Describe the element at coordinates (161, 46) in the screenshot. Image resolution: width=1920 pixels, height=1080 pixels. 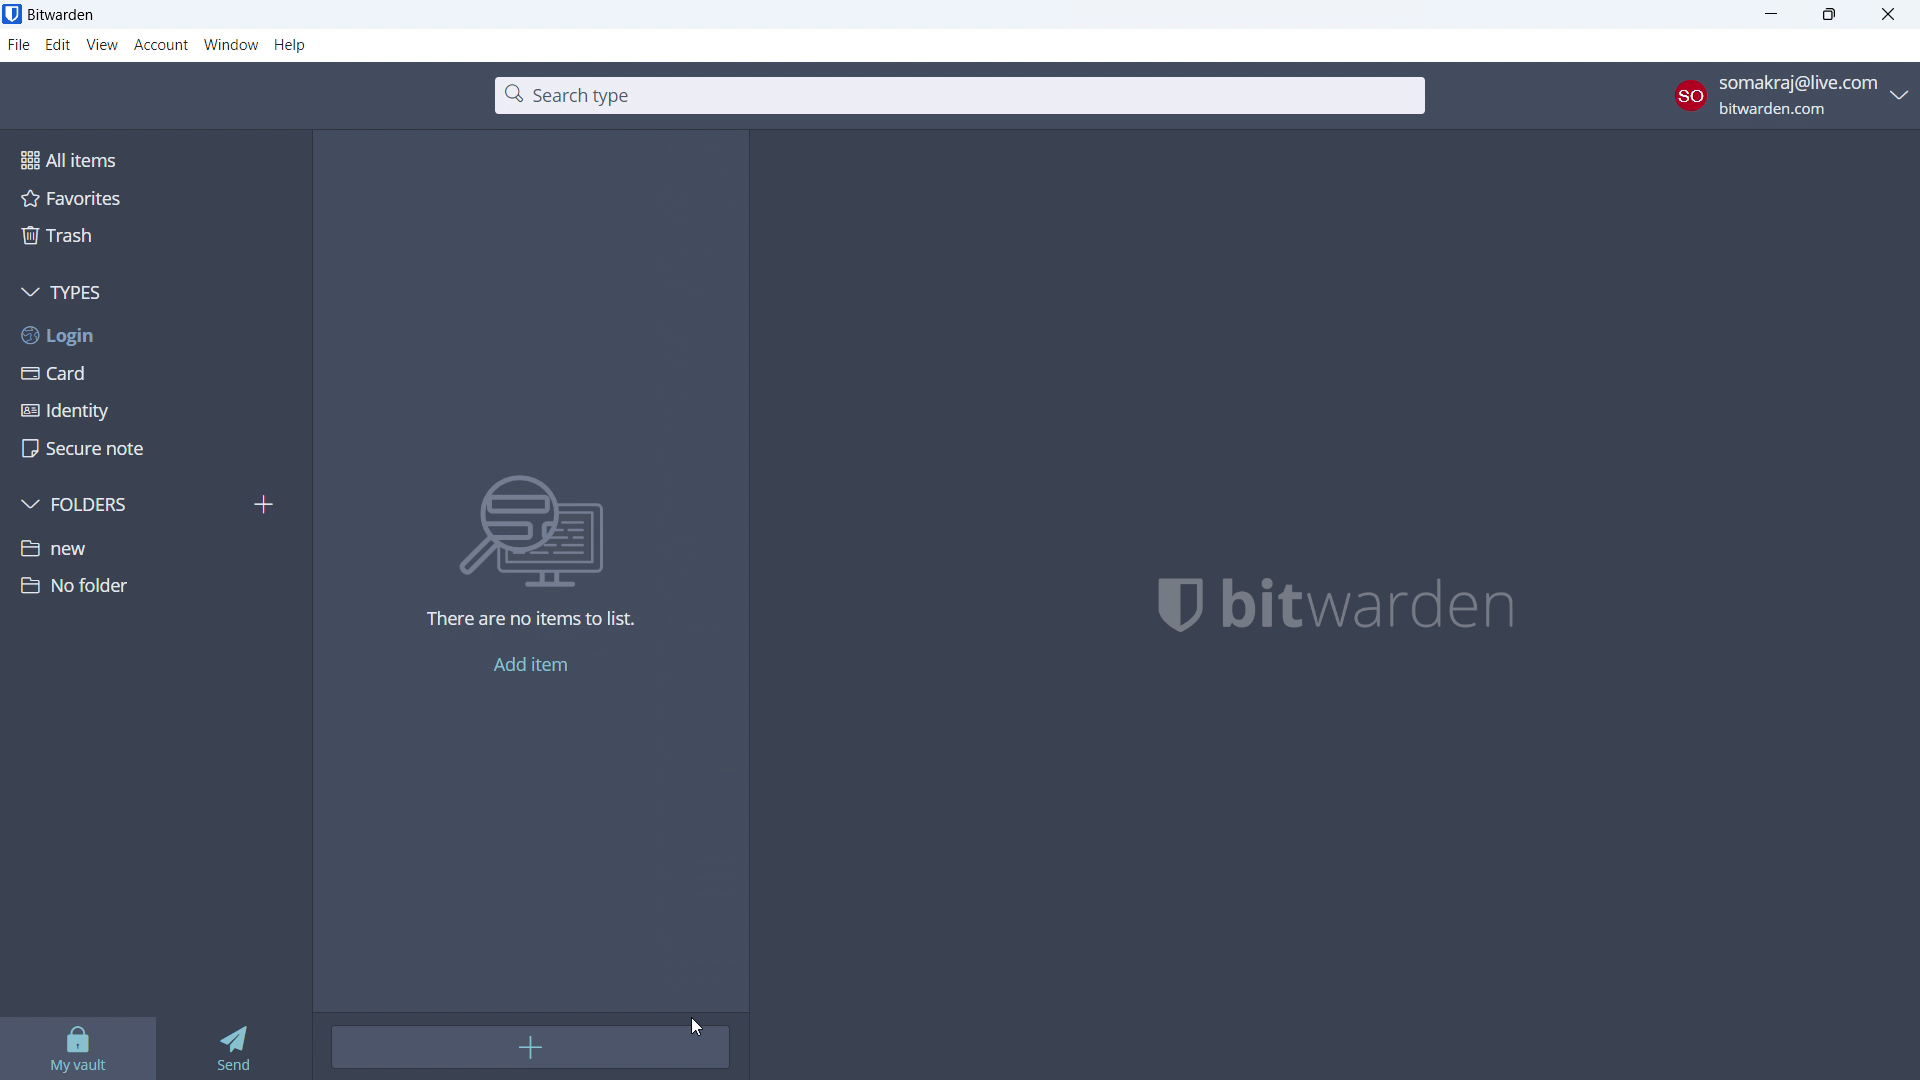
I see `account` at that location.